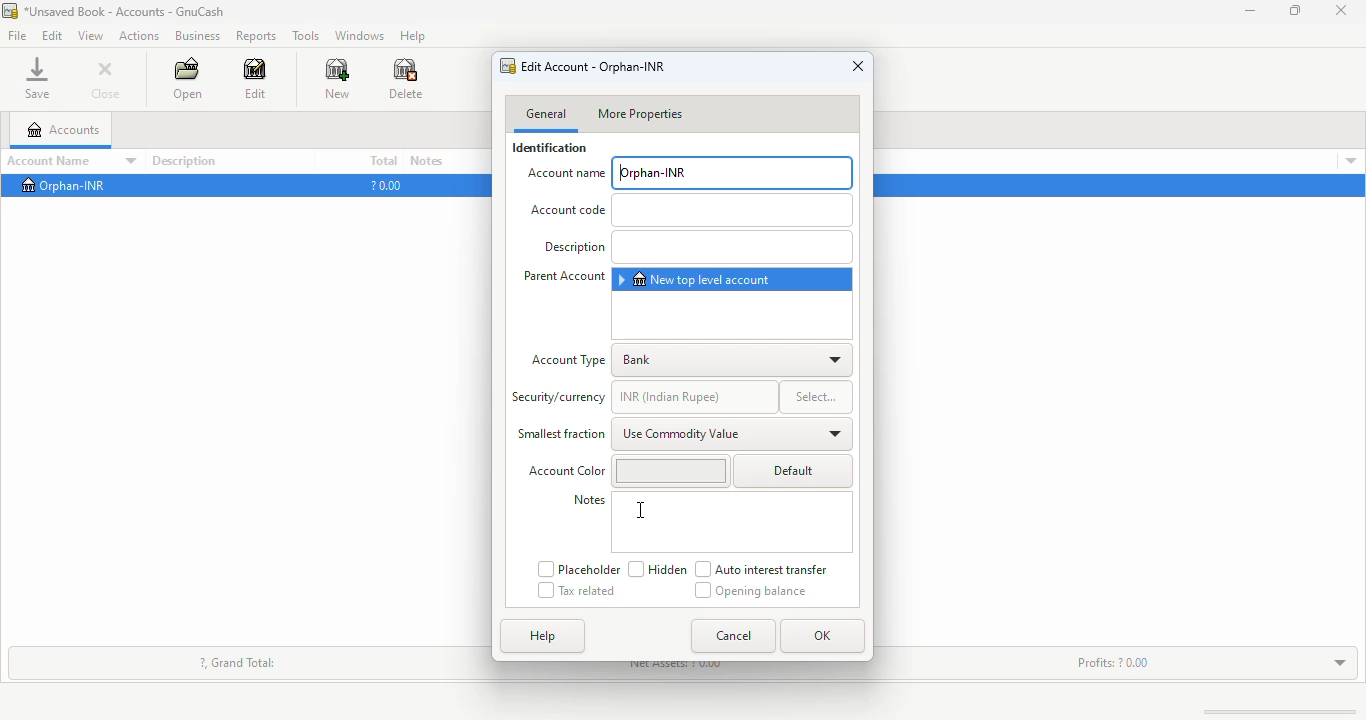  What do you see at coordinates (1351, 162) in the screenshot?
I see `account details` at bounding box center [1351, 162].